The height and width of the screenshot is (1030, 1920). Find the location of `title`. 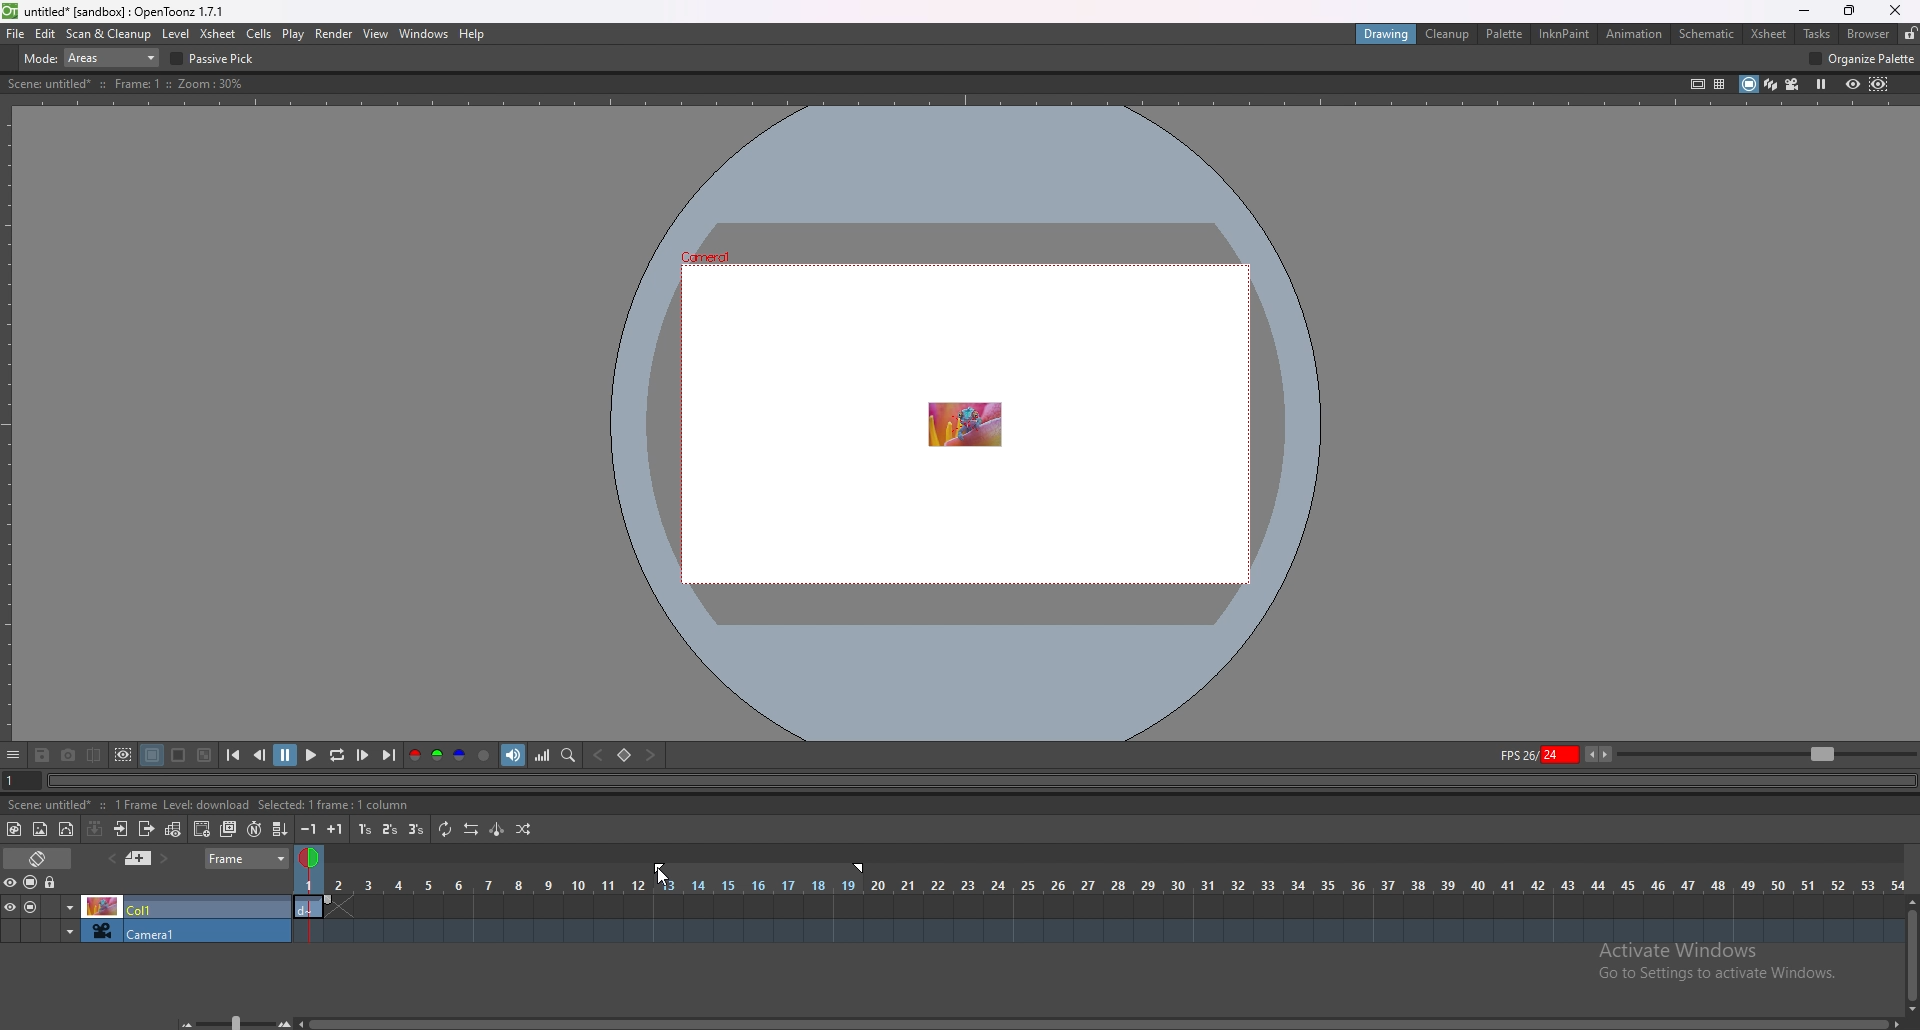

title is located at coordinates (117, 12).